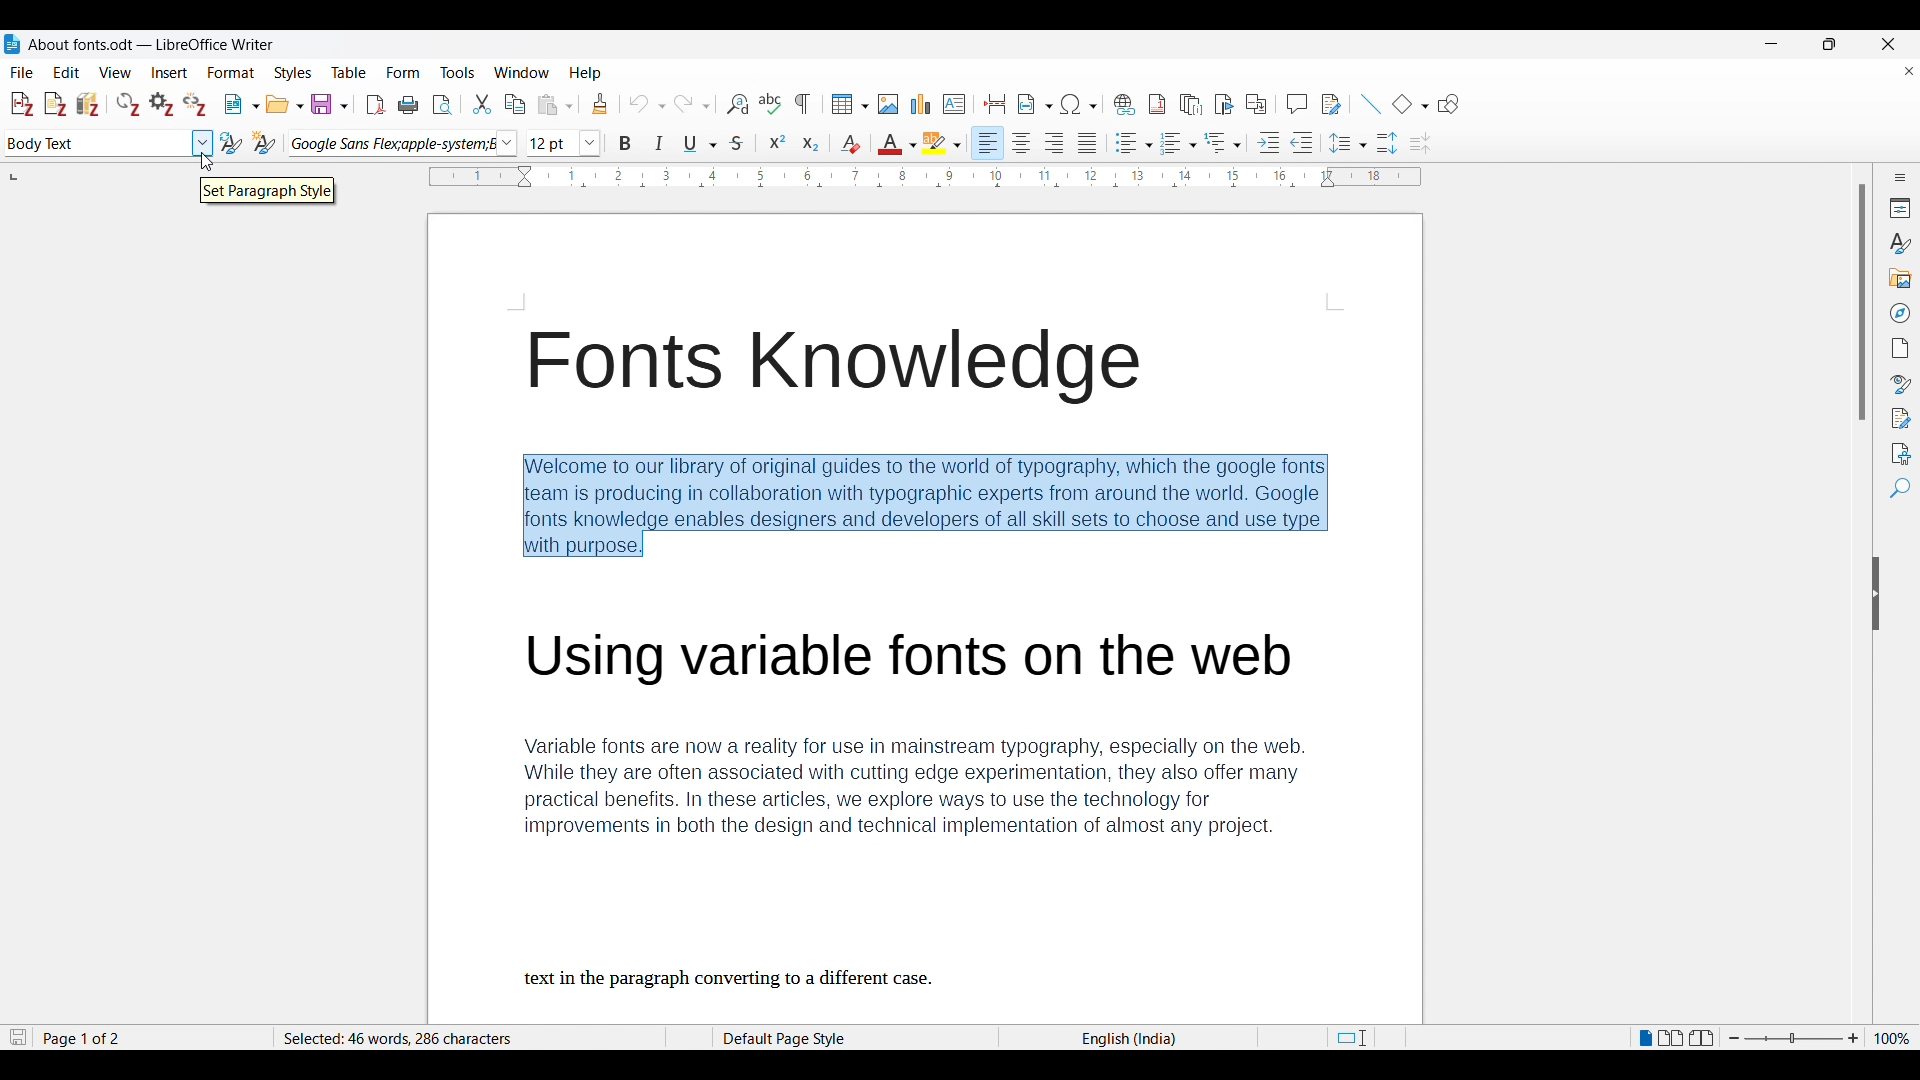 The width and height of the screenshot is (1920, 1080). What do you see at coordinates (1179, 143) in the screenshot?
I see `Toggle ordered list` at bounding box center [1179, 143].